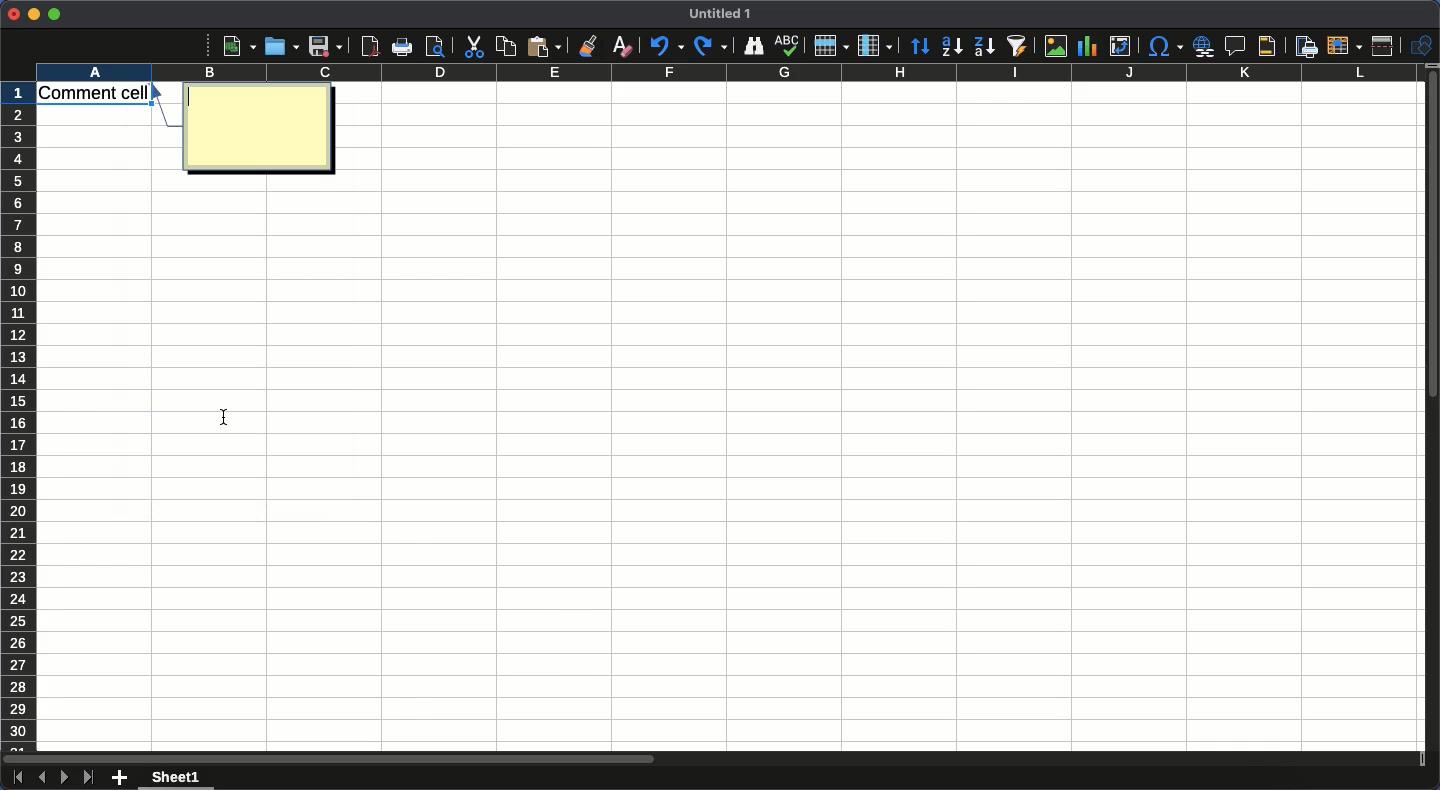 This screenshot has width=1440, height=790. Describe the element at coordinates (324, 46) in the screenshot. I see `Save` at that location.